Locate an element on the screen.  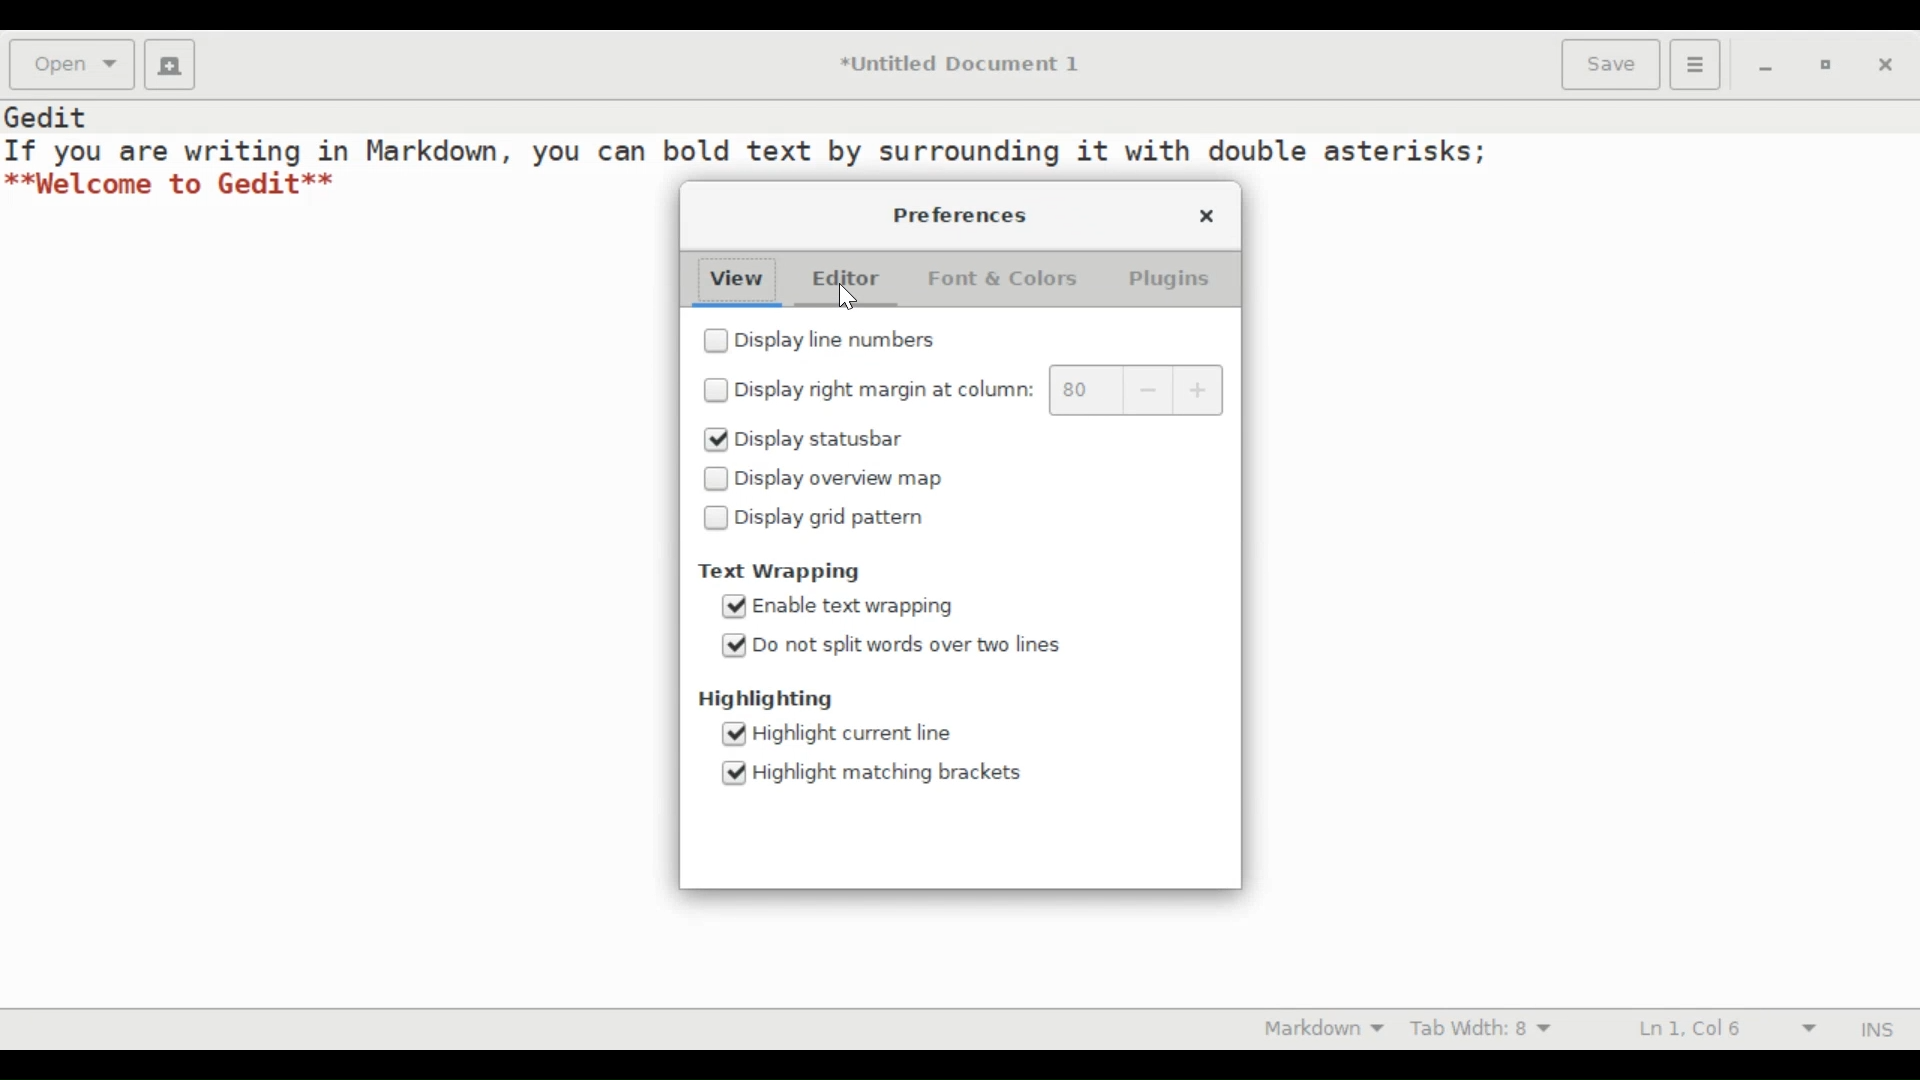
**Welcome to Gedit** is located at coordinates (171, 184).